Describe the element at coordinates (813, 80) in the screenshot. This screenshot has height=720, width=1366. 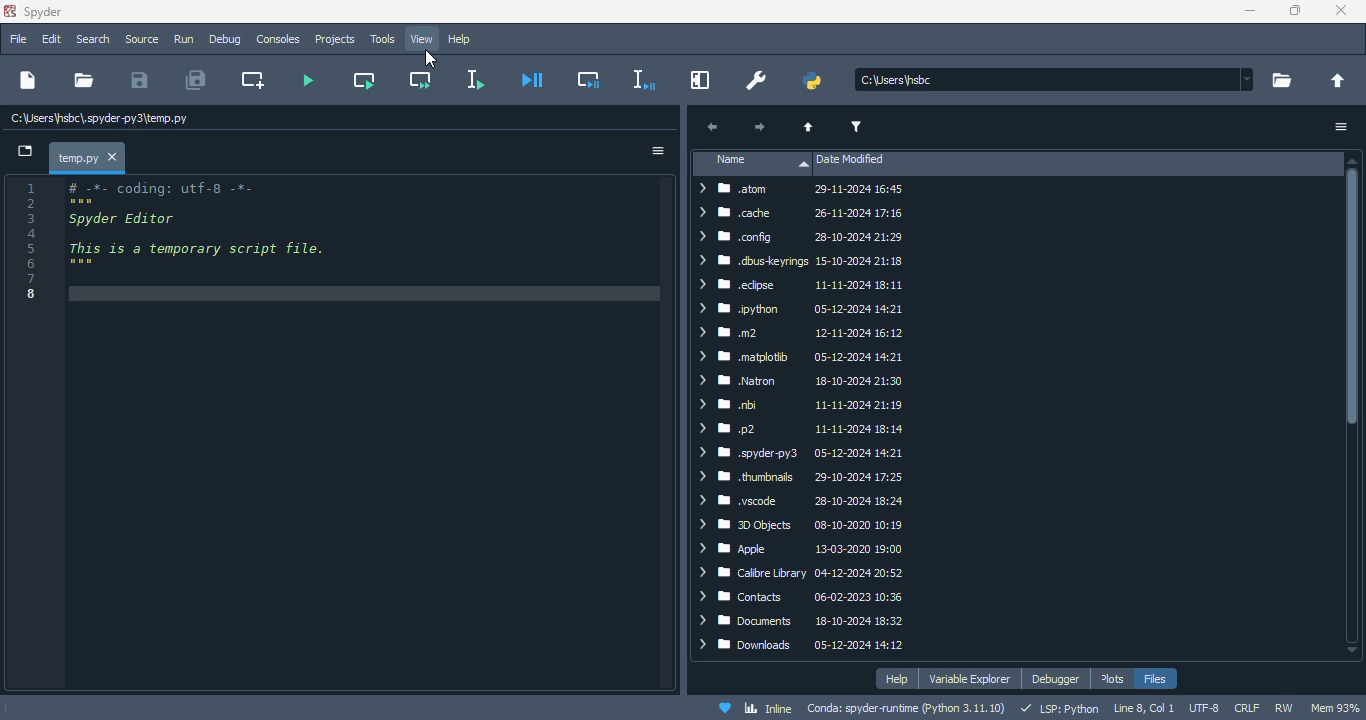
I see `PYTHONPATH manager` at that location.